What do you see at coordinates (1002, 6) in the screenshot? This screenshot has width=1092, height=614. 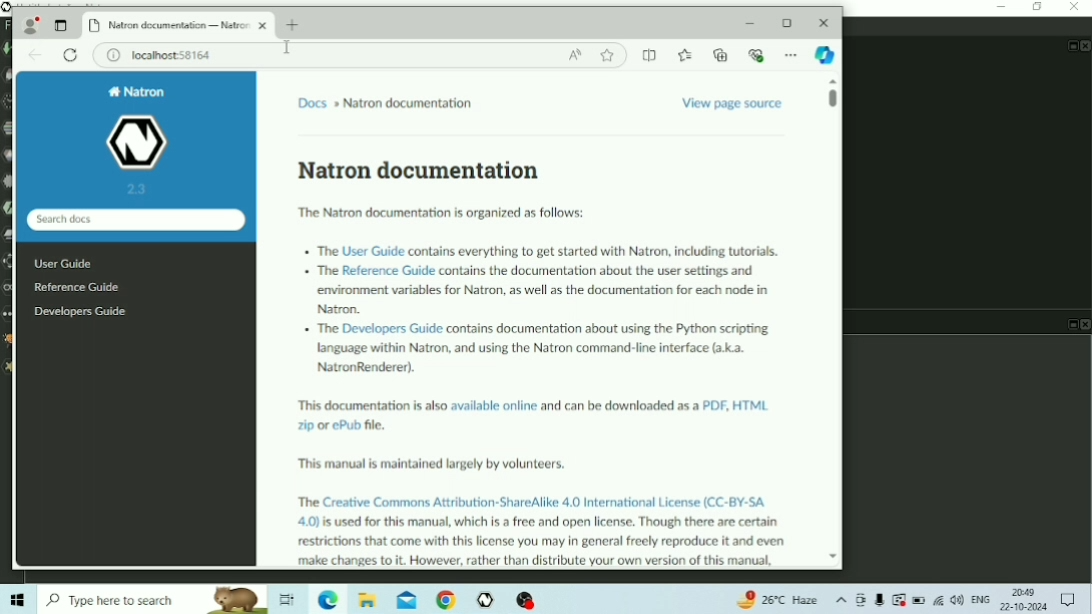 I see `Minimize` at bounding box center [1002, 6].